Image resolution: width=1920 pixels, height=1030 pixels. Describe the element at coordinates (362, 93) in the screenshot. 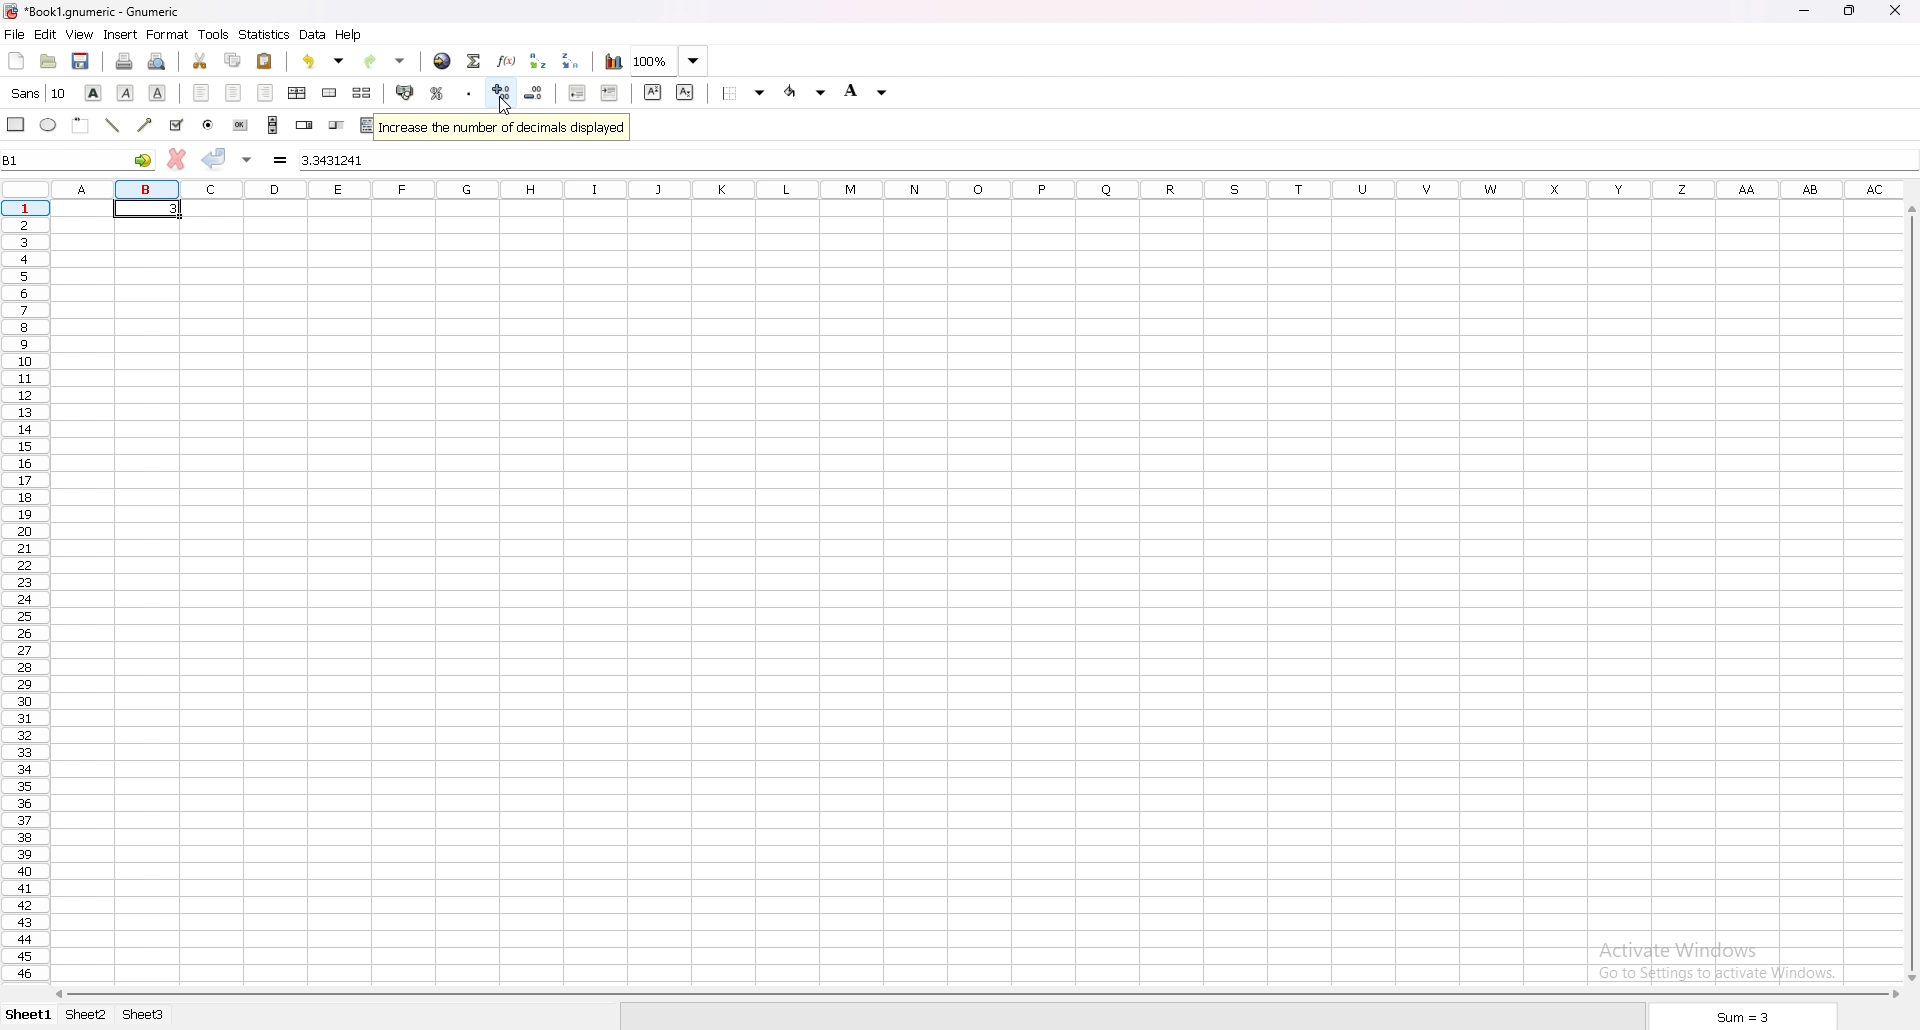

I see `split merged cells` at that location.